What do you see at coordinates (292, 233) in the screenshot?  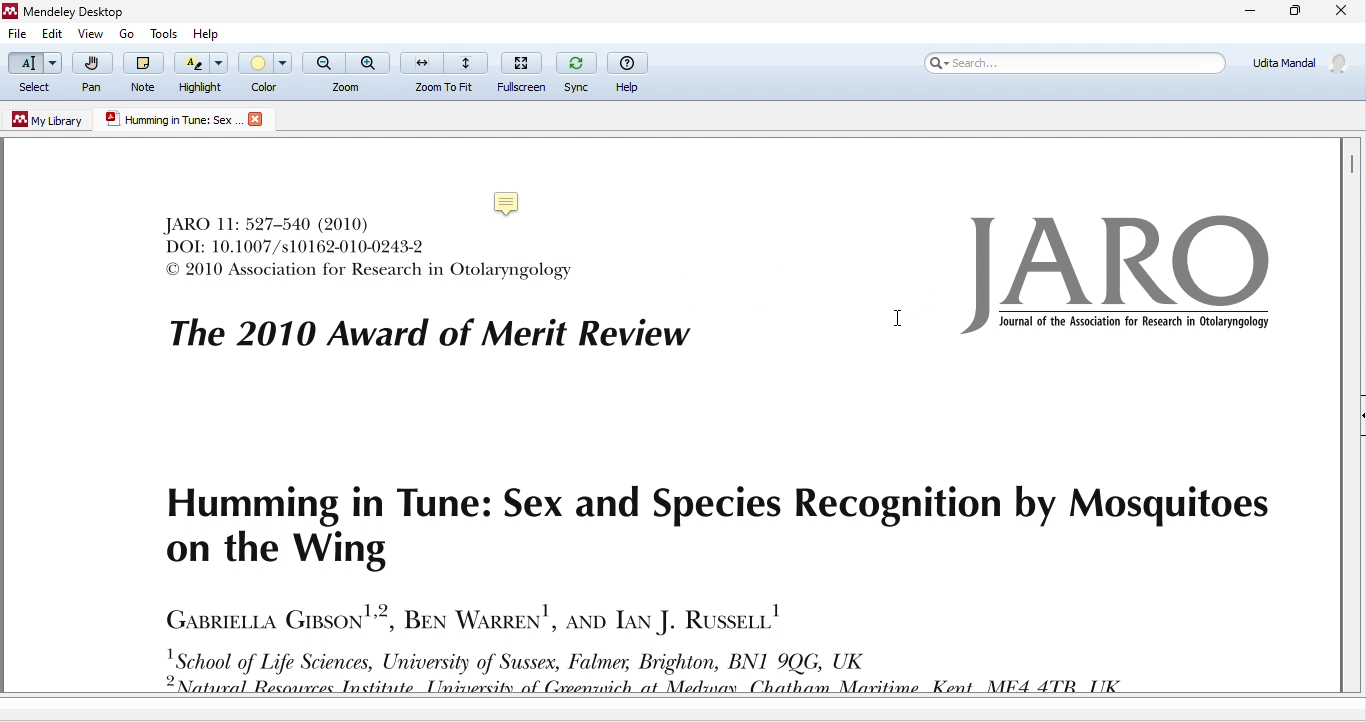 I see `journal text` at bounding box center [292, 233].